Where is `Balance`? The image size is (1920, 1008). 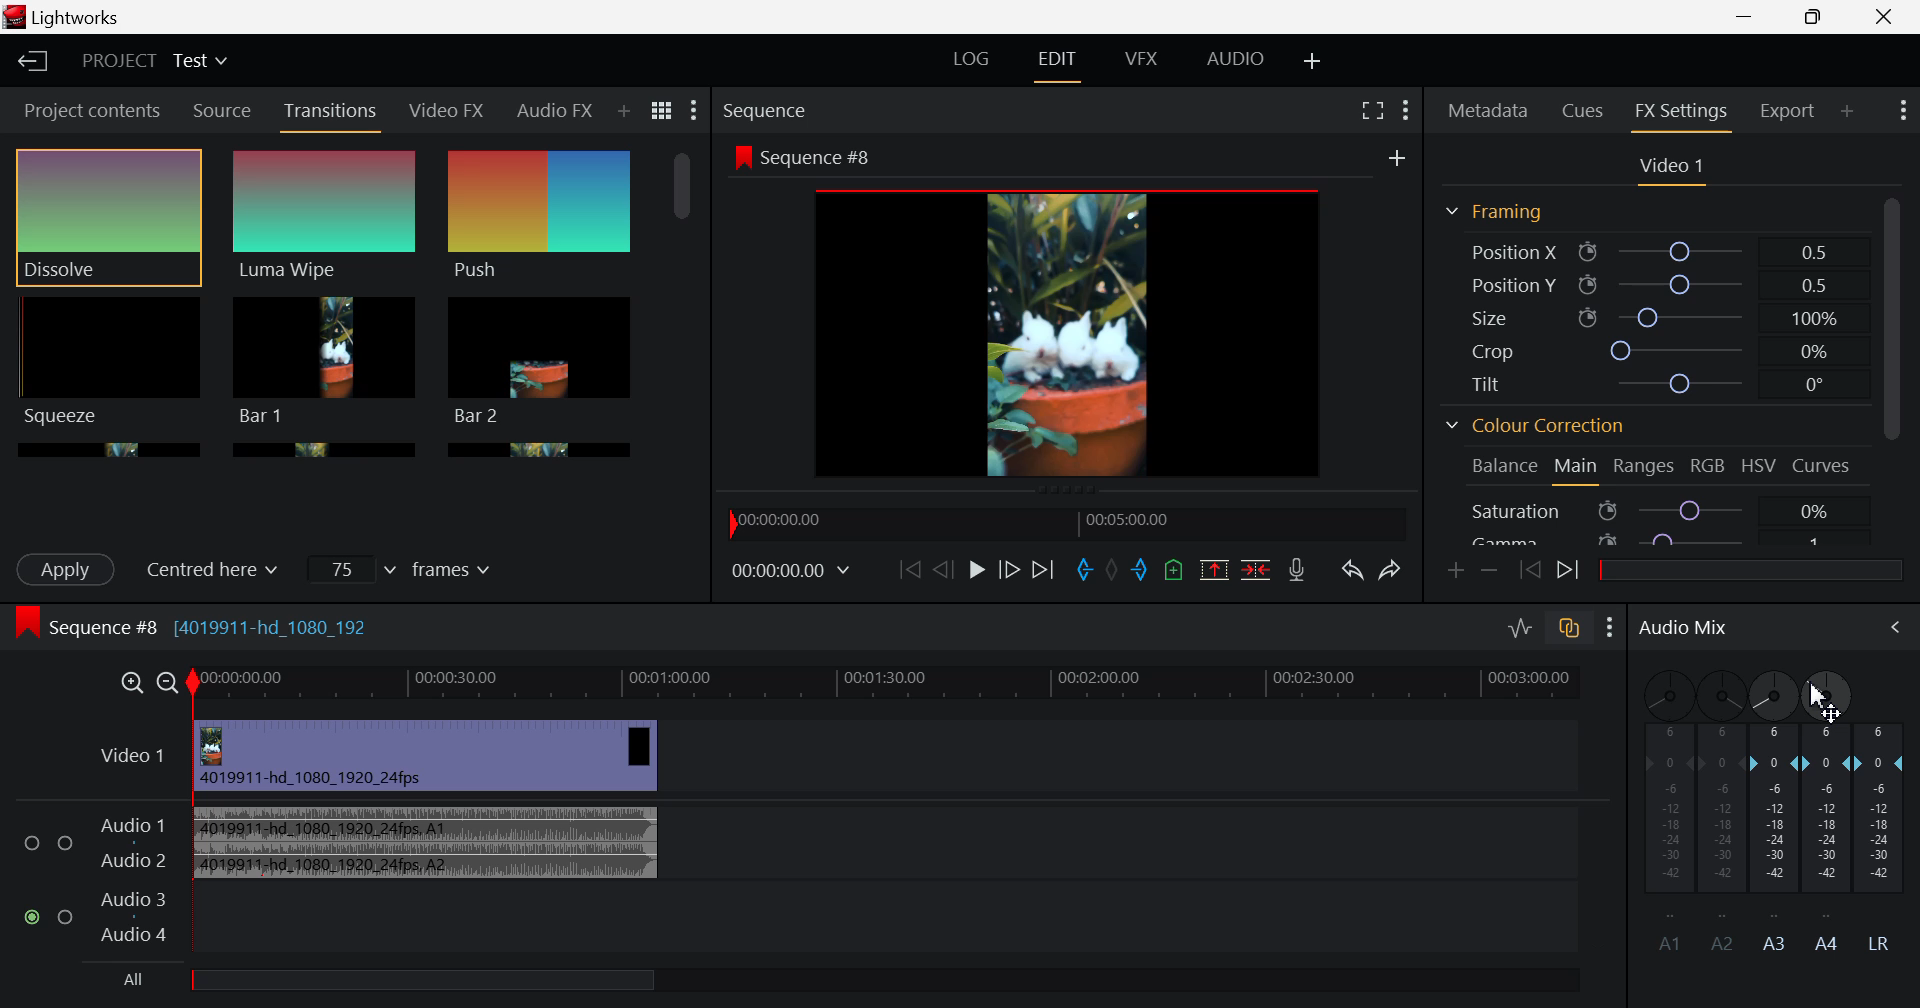 Balance is located at coordinates (1502, 467).